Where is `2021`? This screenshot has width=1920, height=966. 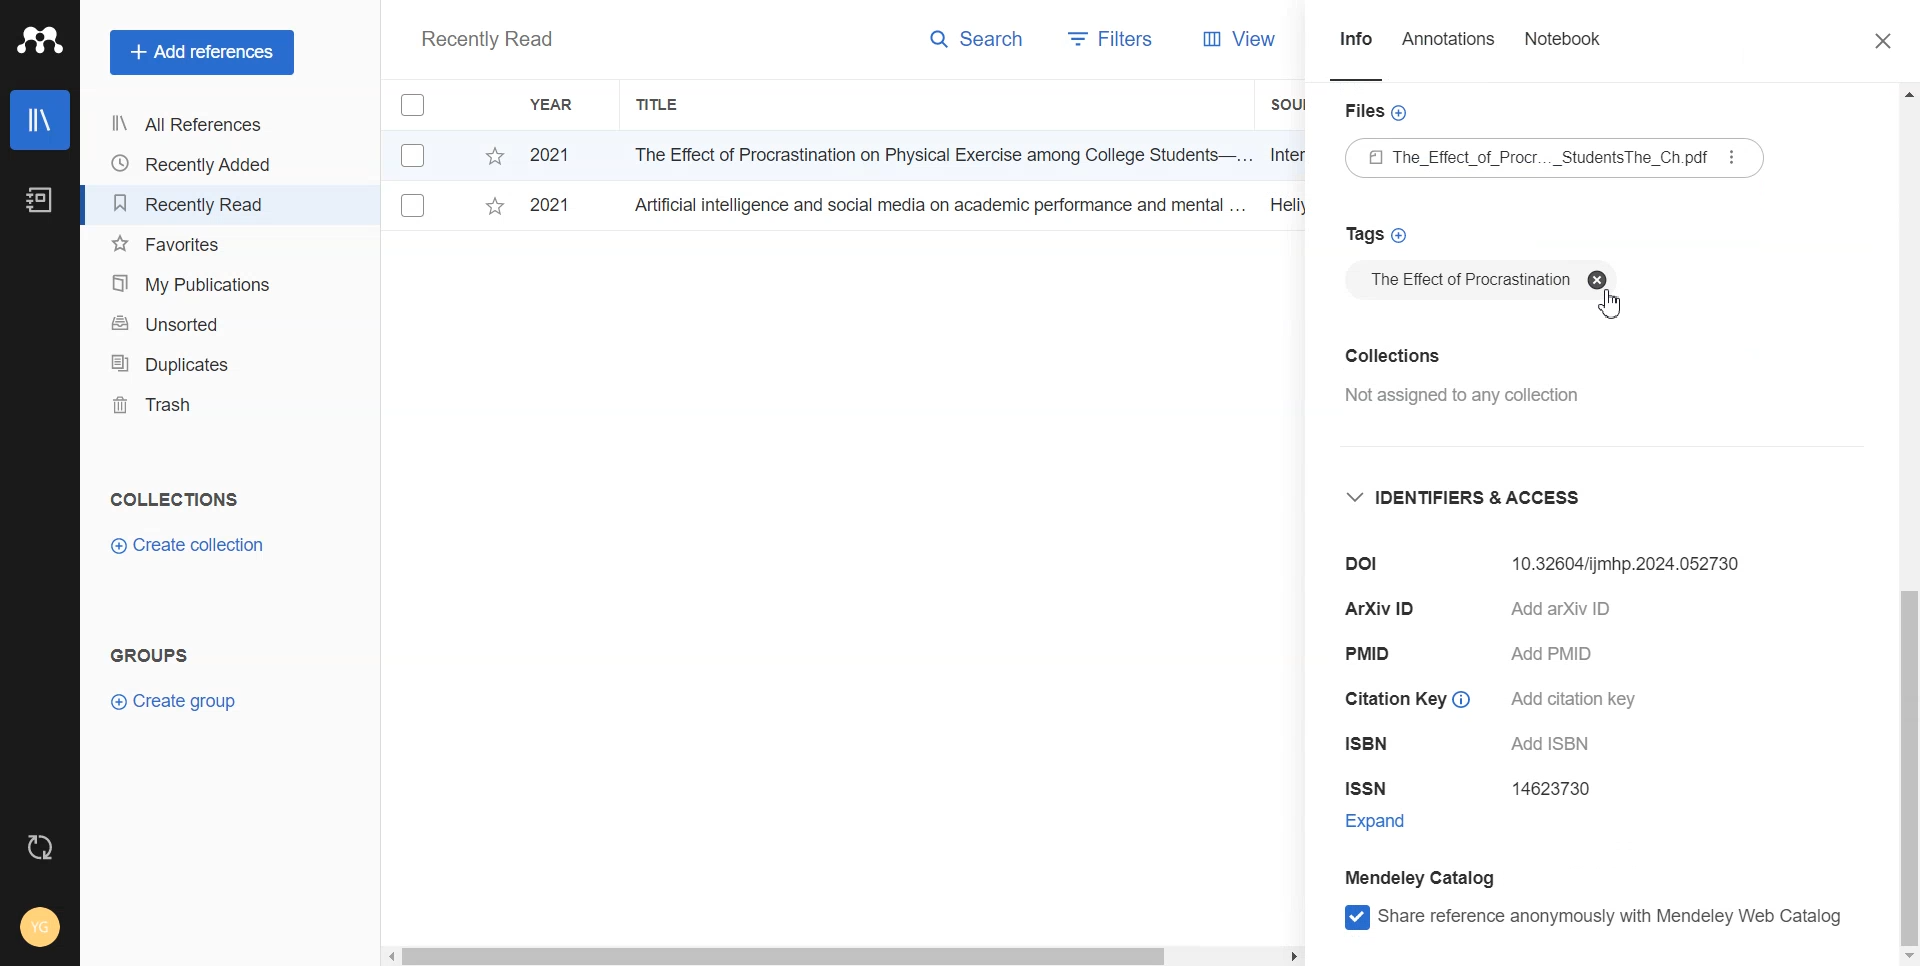 2021 is located at coordinates (550, 157).